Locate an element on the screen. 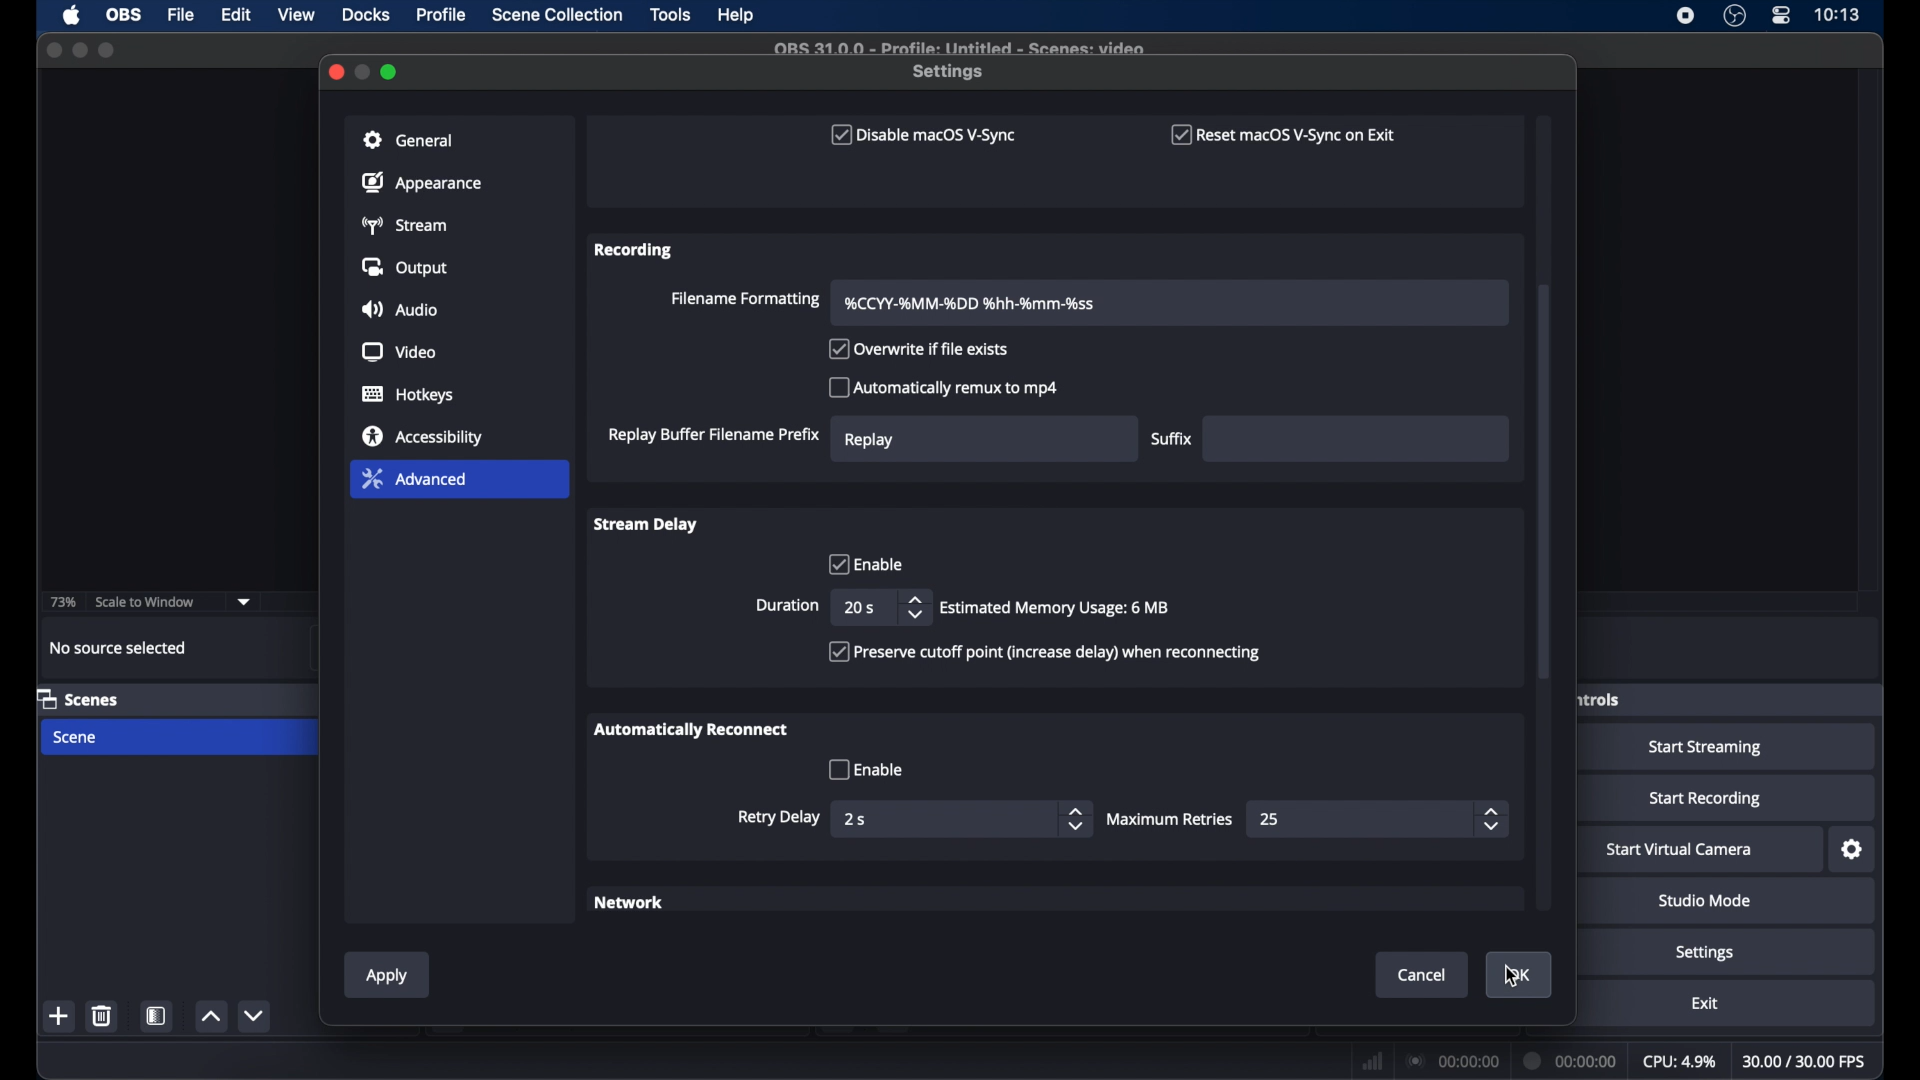 The image size is (1920, 1080). exit is located at coordinates (1706, 1004).